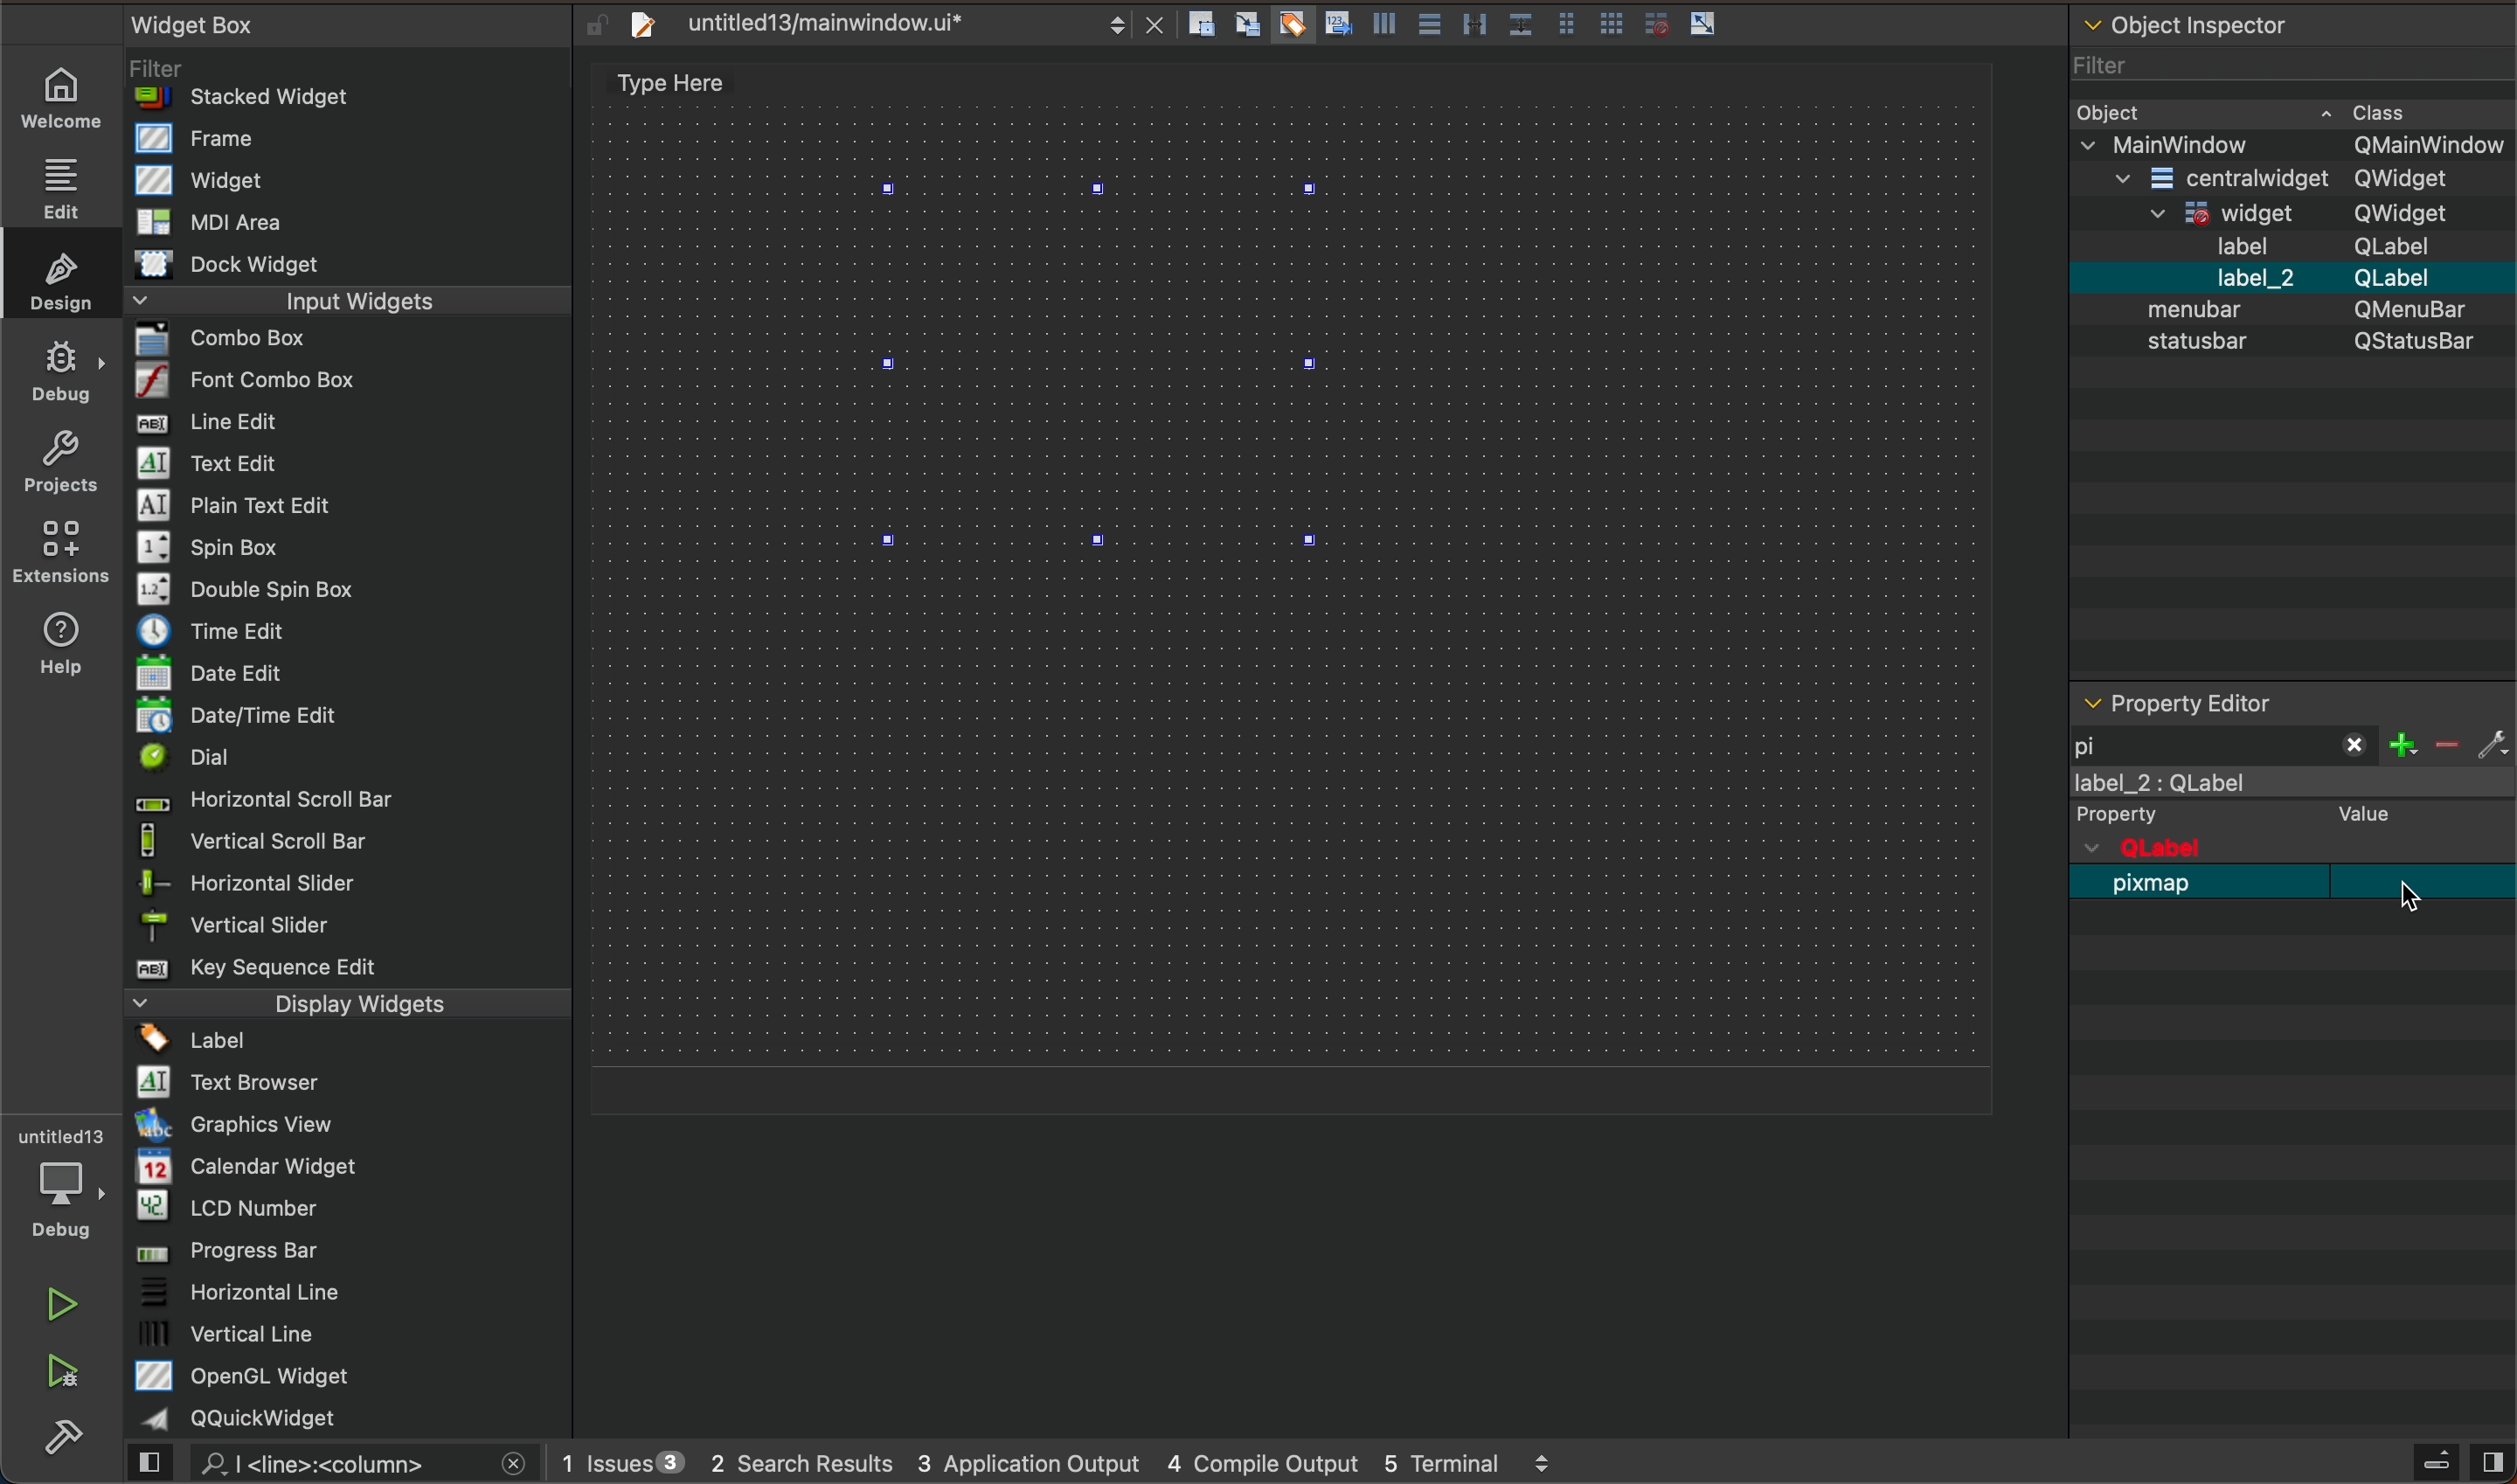 Image resolution: width=2517 pixels, height=1484 pixels. I want to click on build, so click(76, 1445).